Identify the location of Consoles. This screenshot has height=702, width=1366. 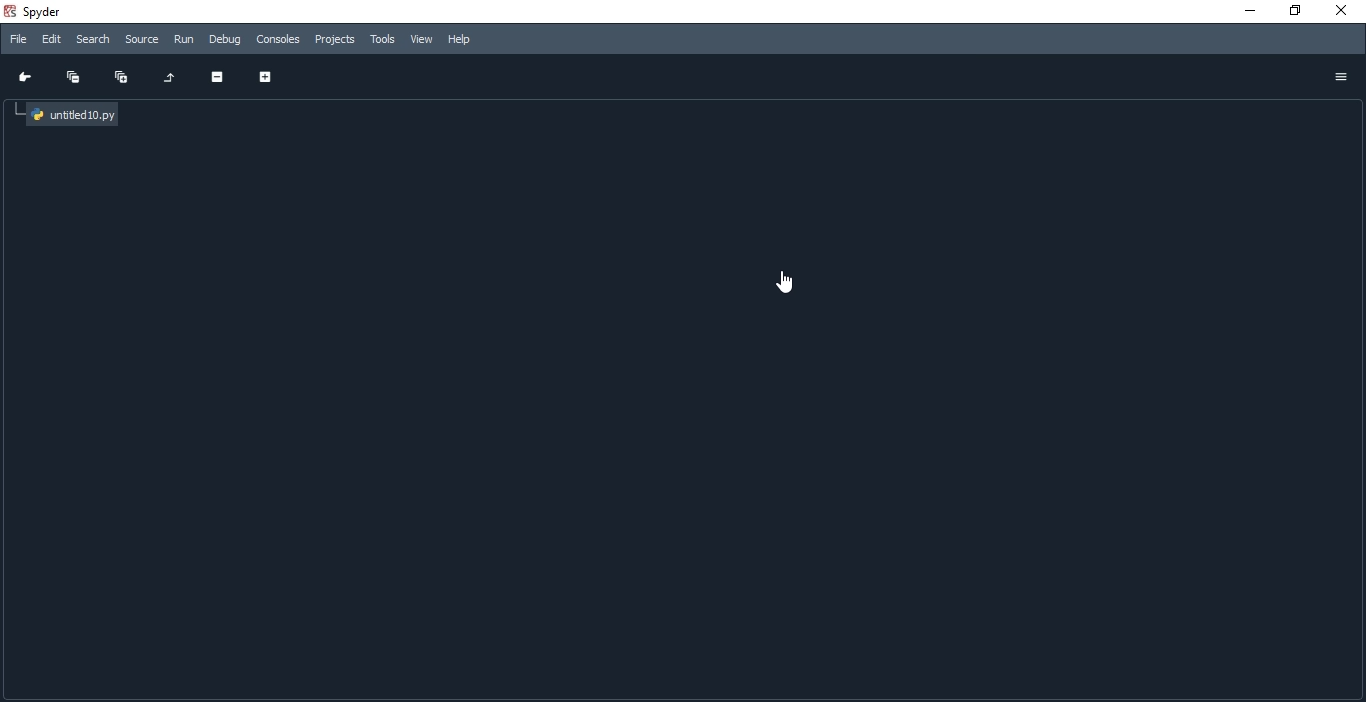
(277, 39).